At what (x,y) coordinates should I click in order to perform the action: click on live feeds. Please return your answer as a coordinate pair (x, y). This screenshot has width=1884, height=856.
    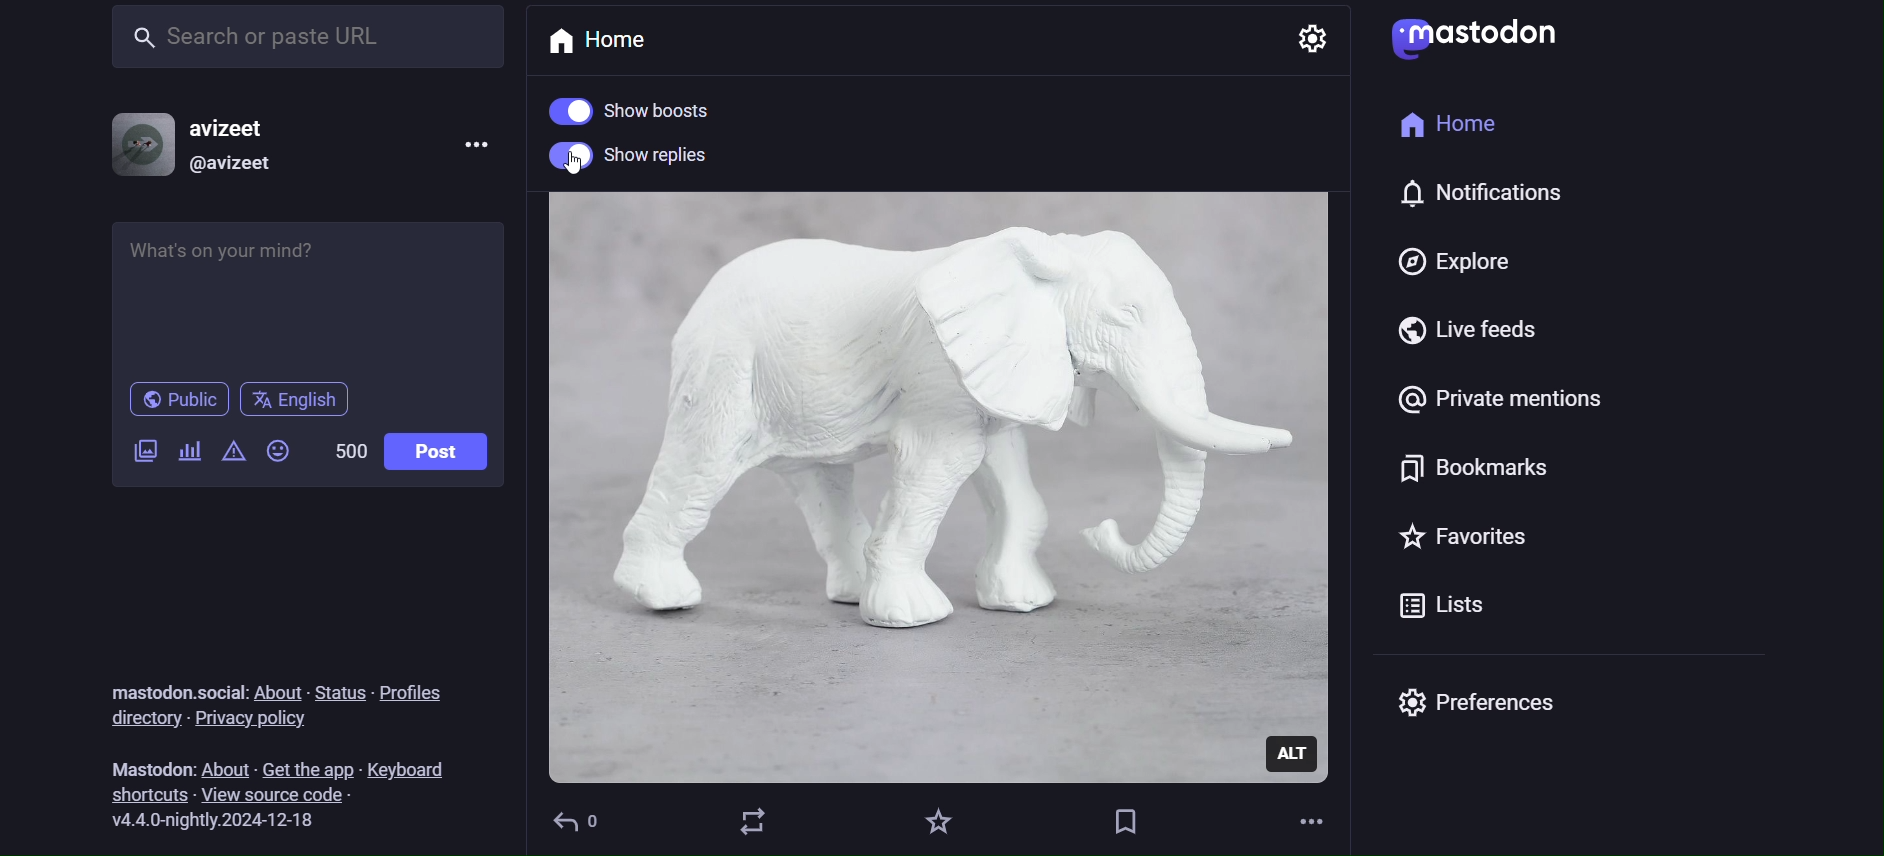
    Looking at the image, I should click on (1491, 336).